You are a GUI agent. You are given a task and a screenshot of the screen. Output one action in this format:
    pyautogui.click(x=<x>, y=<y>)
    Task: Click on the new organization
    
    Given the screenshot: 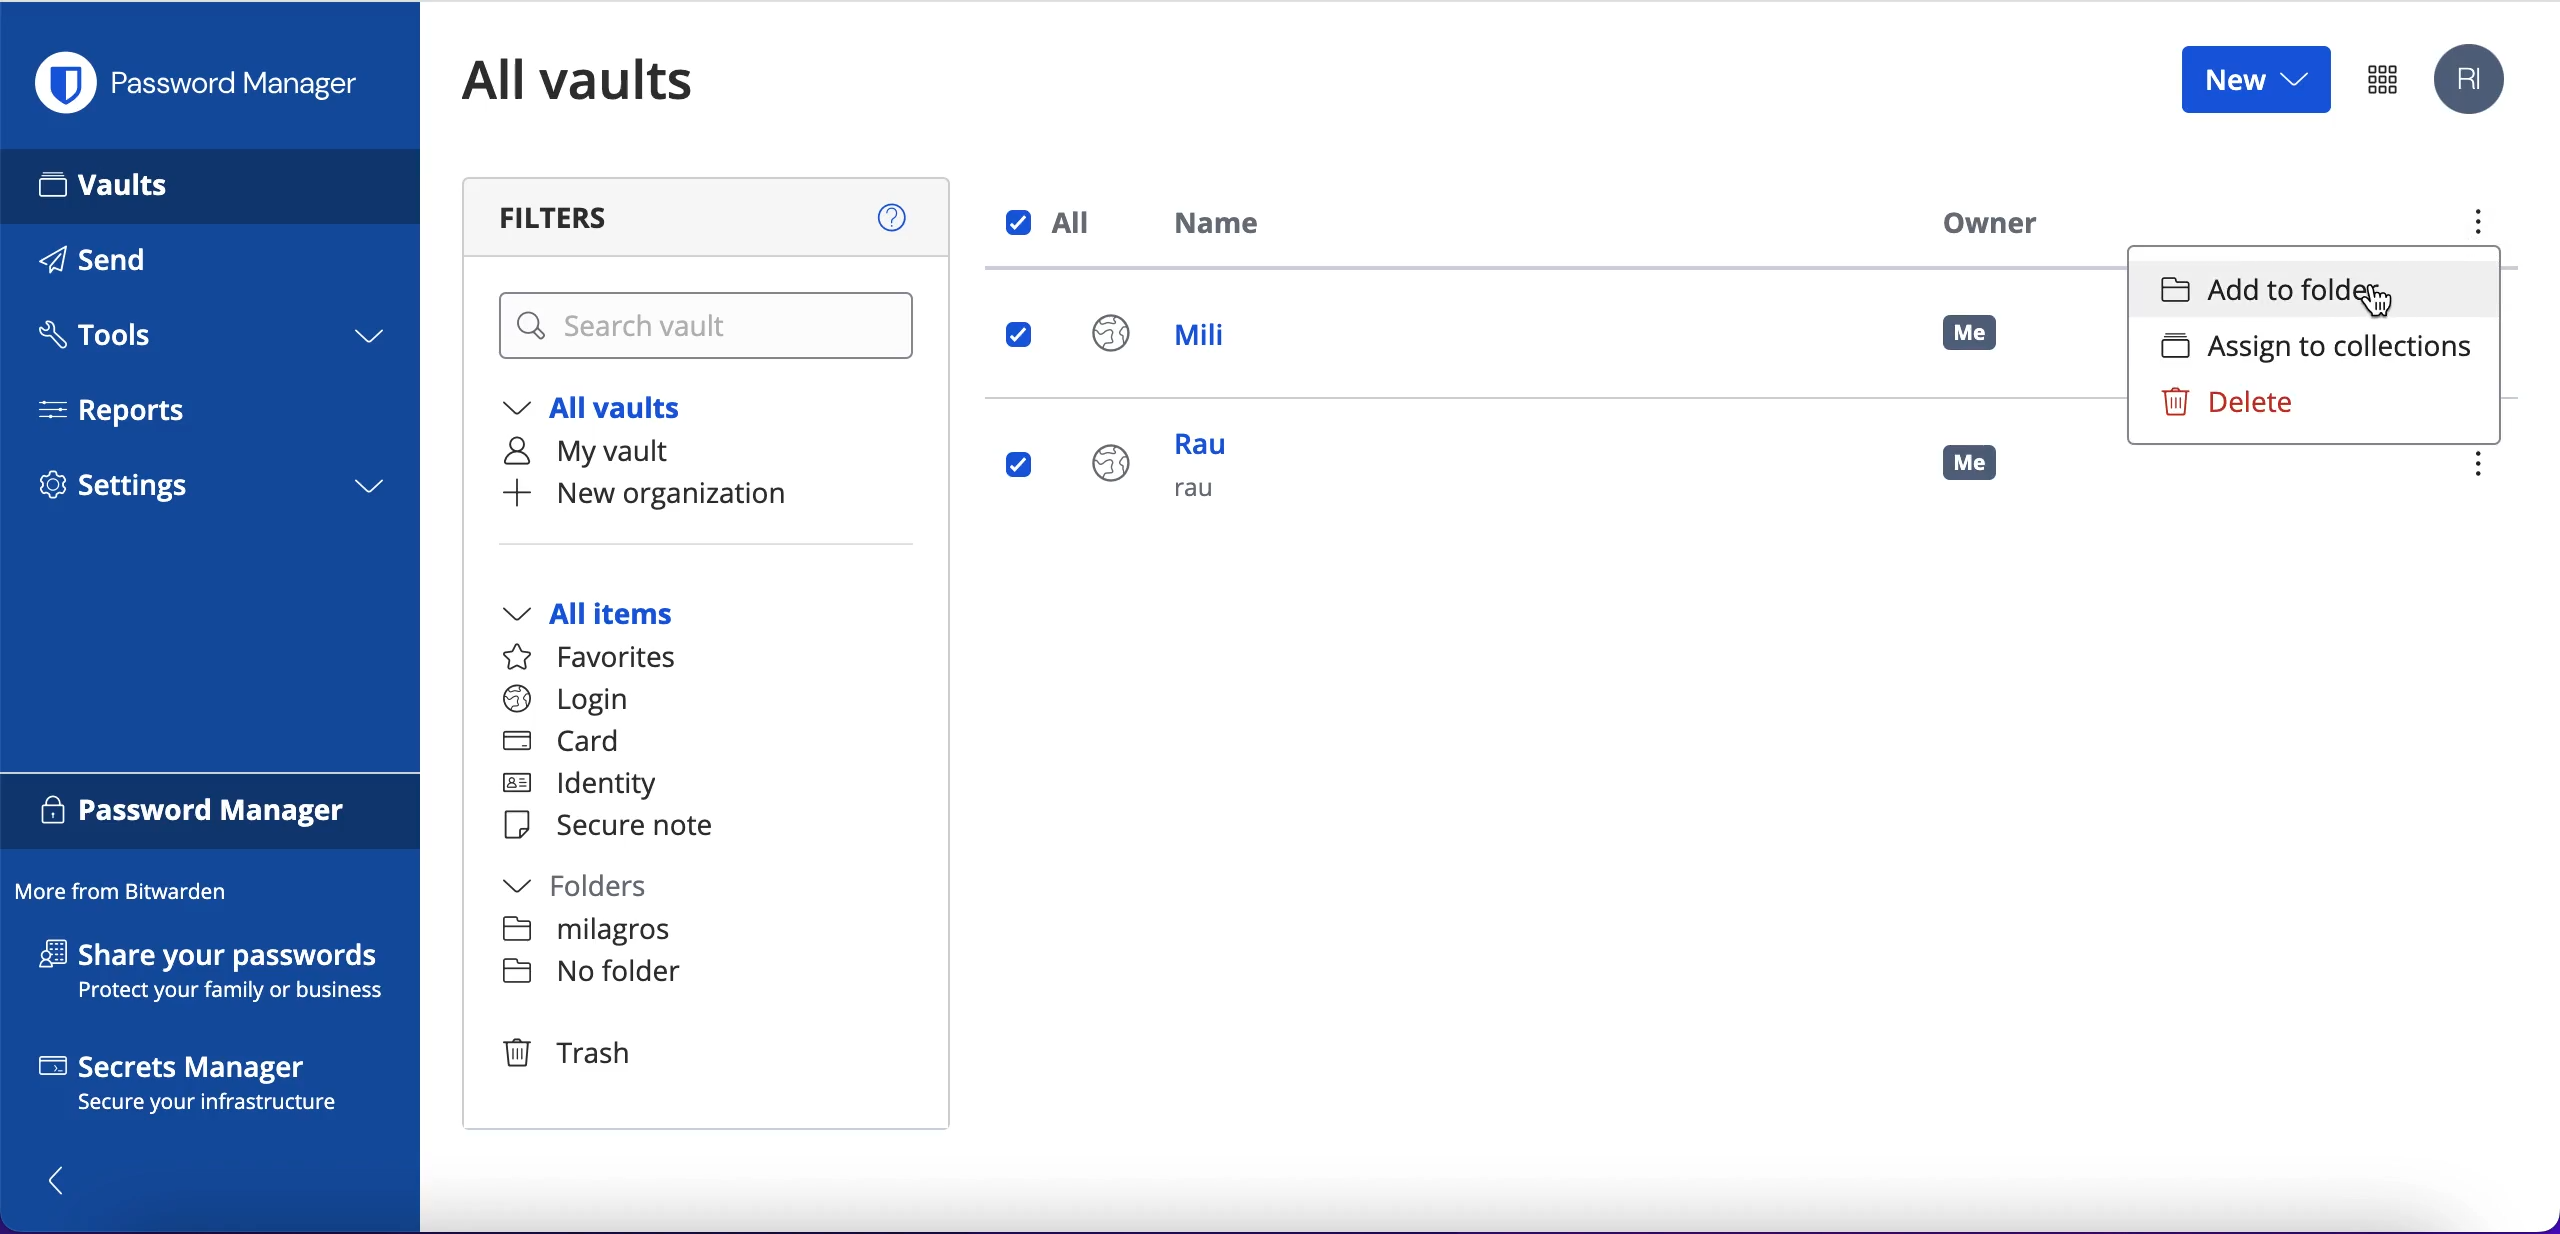 What is the action you would take?
    pyautogui.click(x=688, y=494)
    